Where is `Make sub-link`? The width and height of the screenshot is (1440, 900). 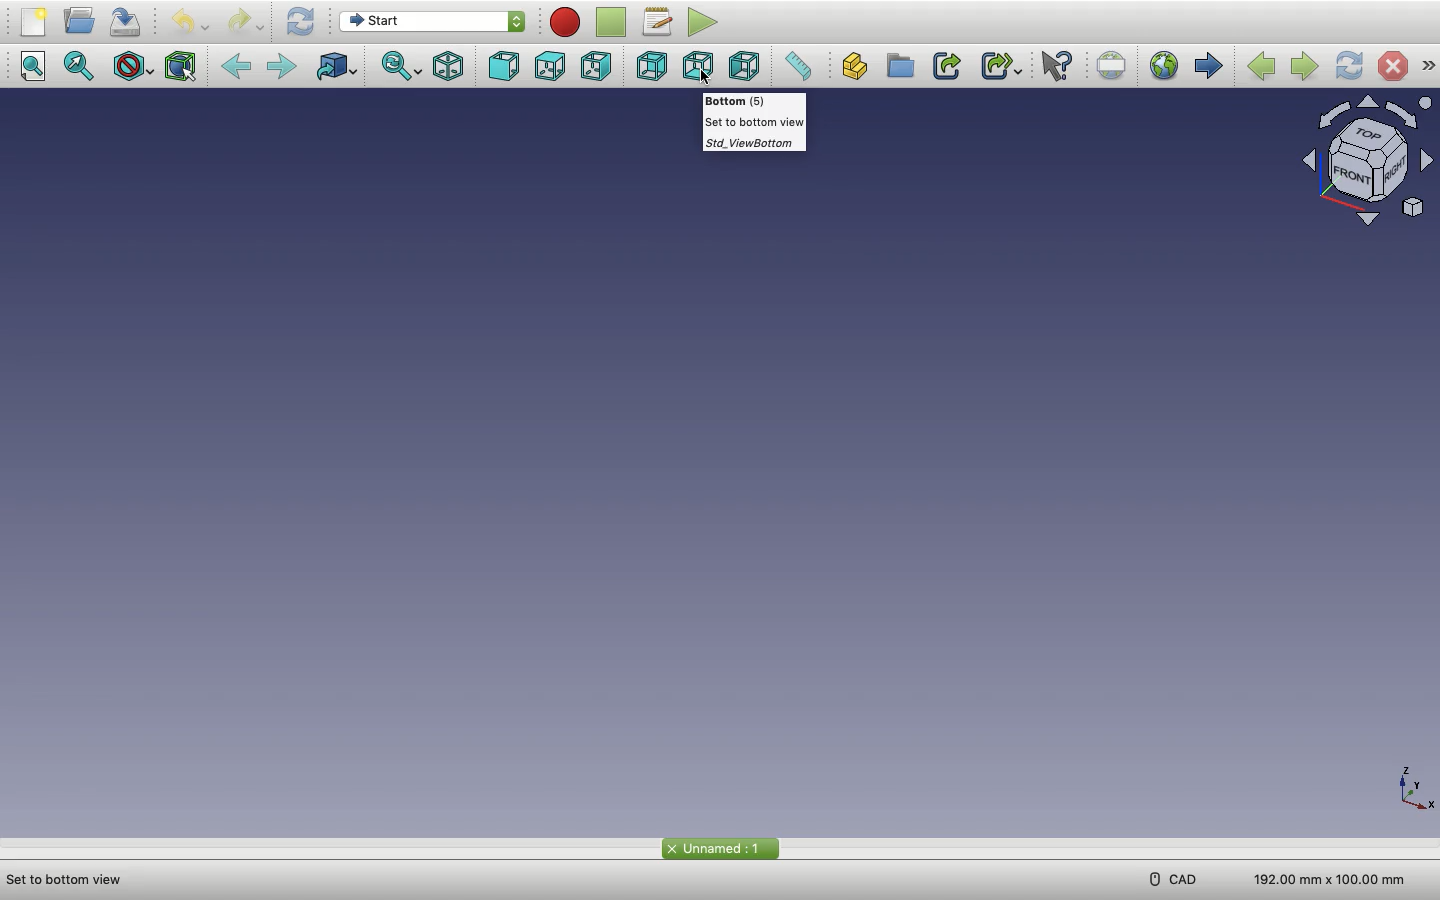 Make sub-link is located at coordinates (1001, 67).